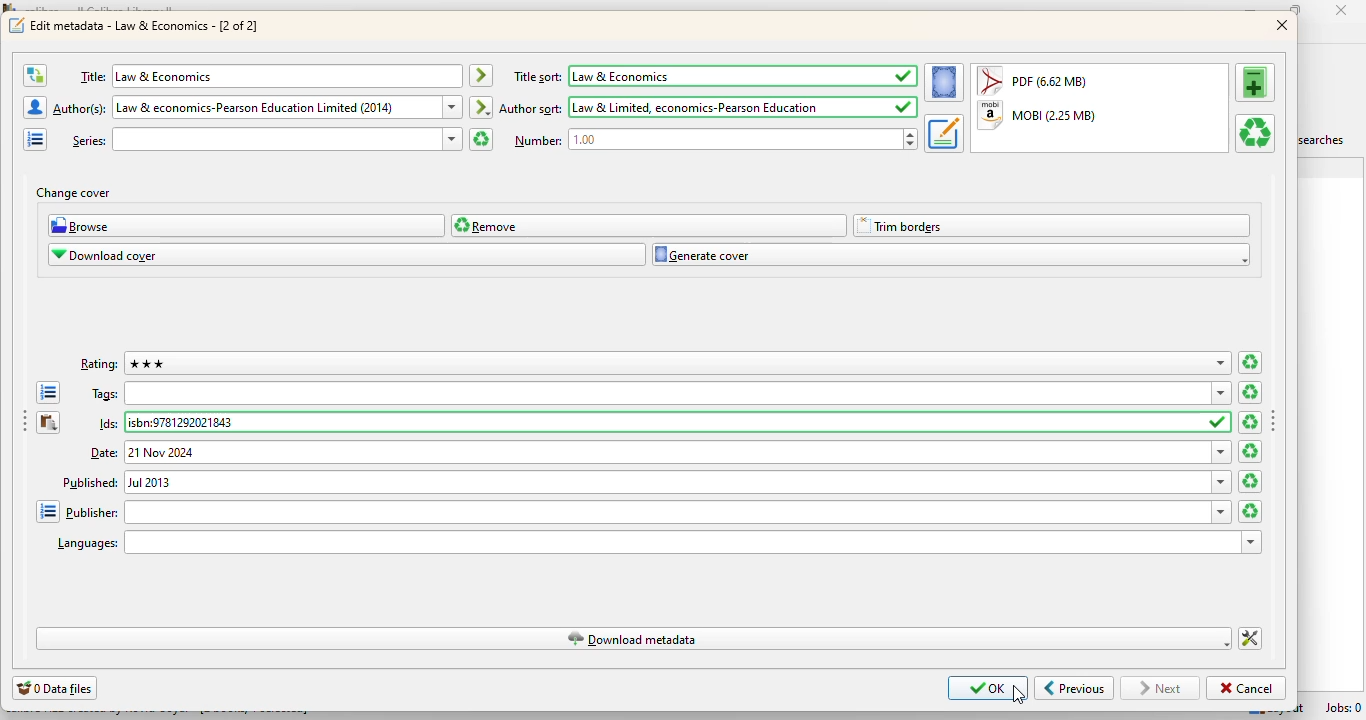  Describe the element at coordinates (649, 225) in the screenshot. I see `remove` at that location.